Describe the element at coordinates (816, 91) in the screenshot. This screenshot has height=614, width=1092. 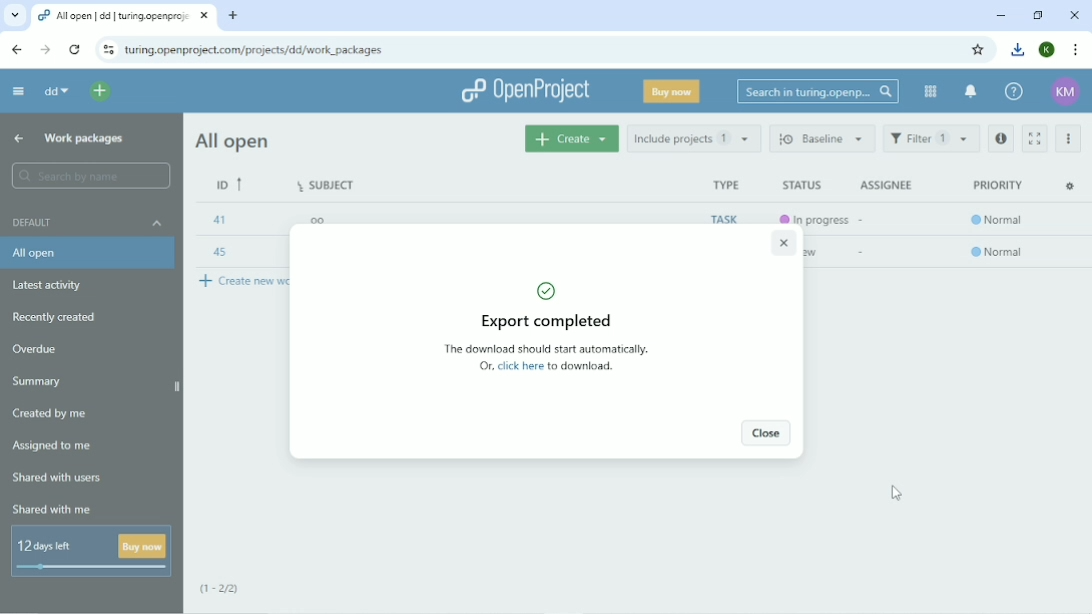
I see `Search` at that location.